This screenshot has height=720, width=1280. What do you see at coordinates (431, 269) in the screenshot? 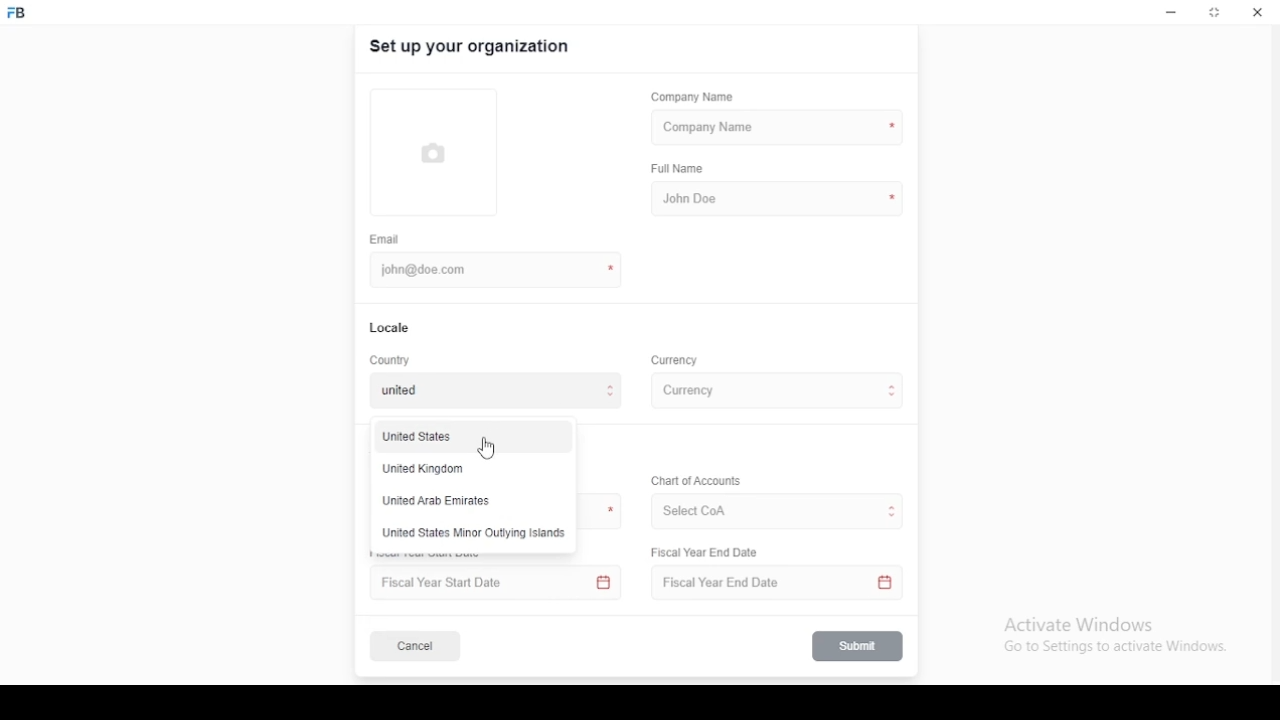
I see `john@doe.com` at bounding box center [431, 269].